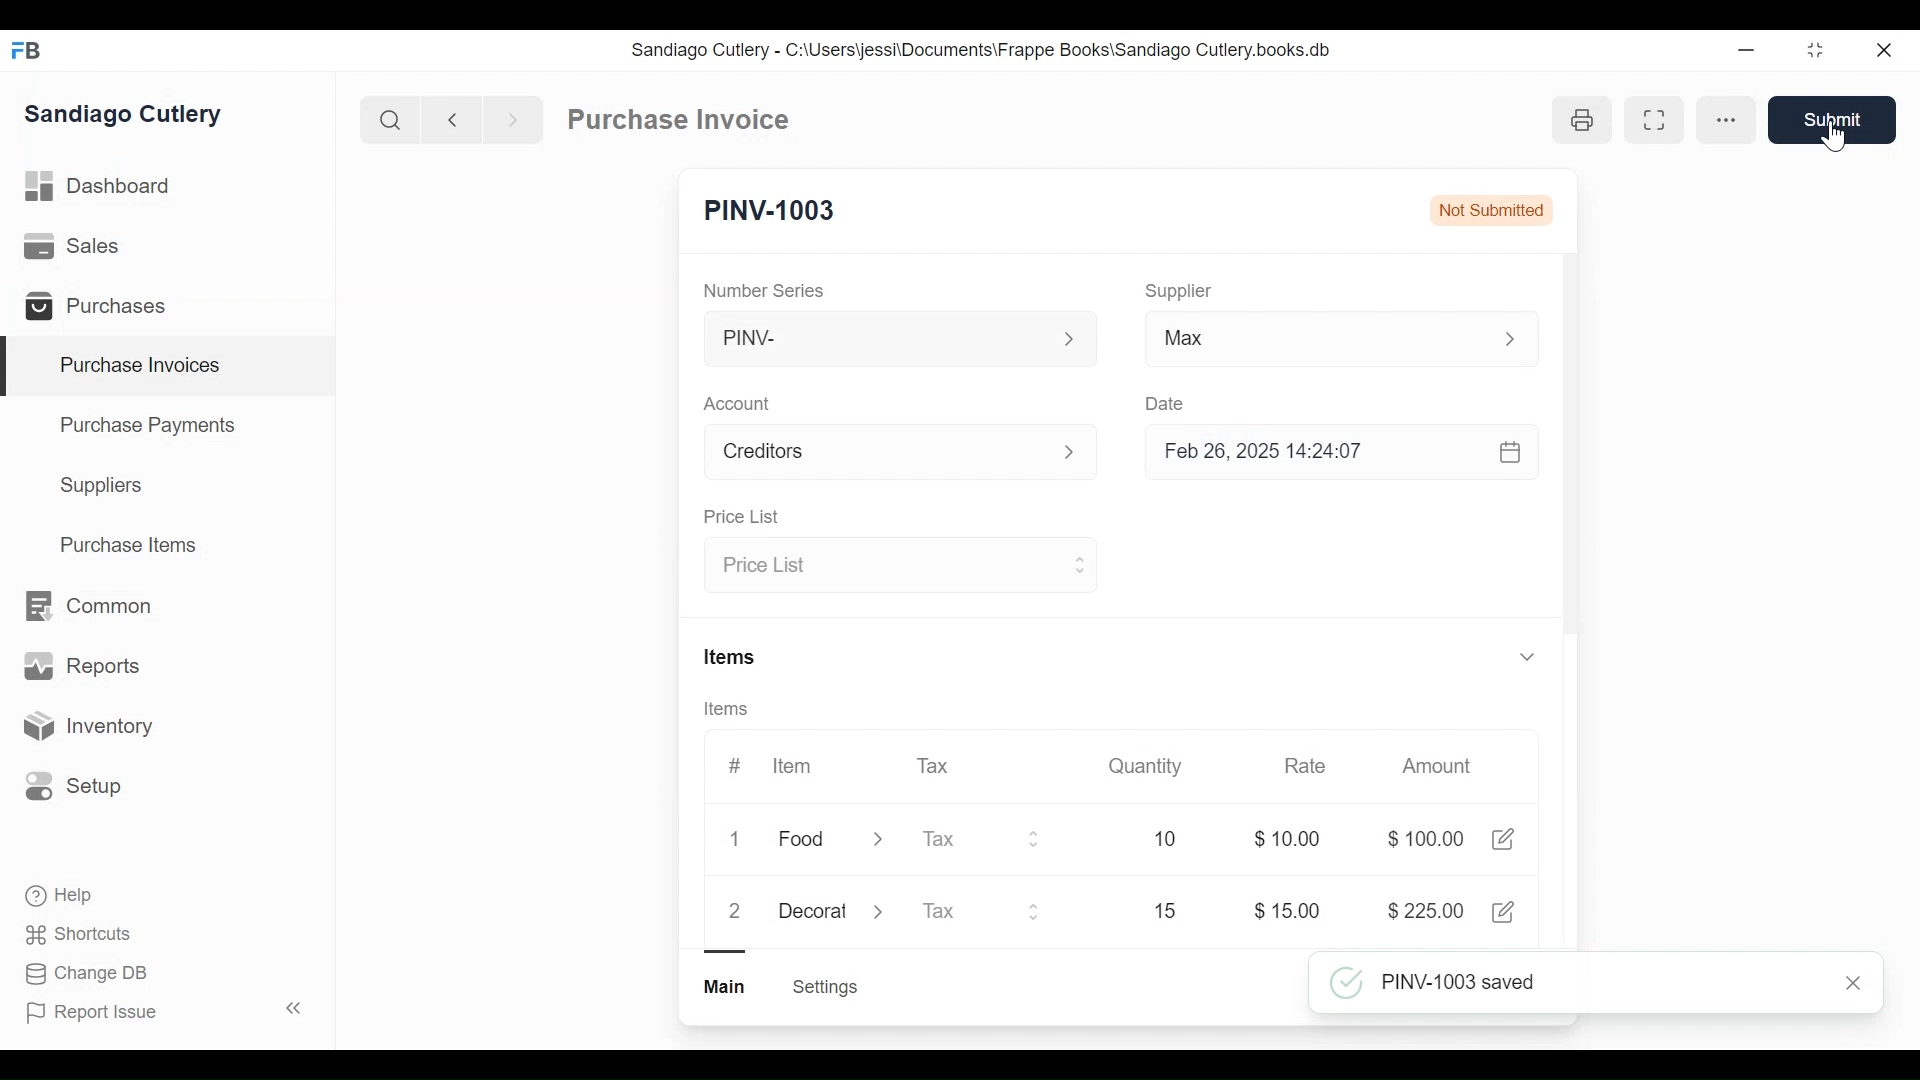 This screenshot has width=1920, height=1080. What do you see at coordinates (129, 547) in the screenshot?
I see `Purchase Items` at bounding box center [129, 547].